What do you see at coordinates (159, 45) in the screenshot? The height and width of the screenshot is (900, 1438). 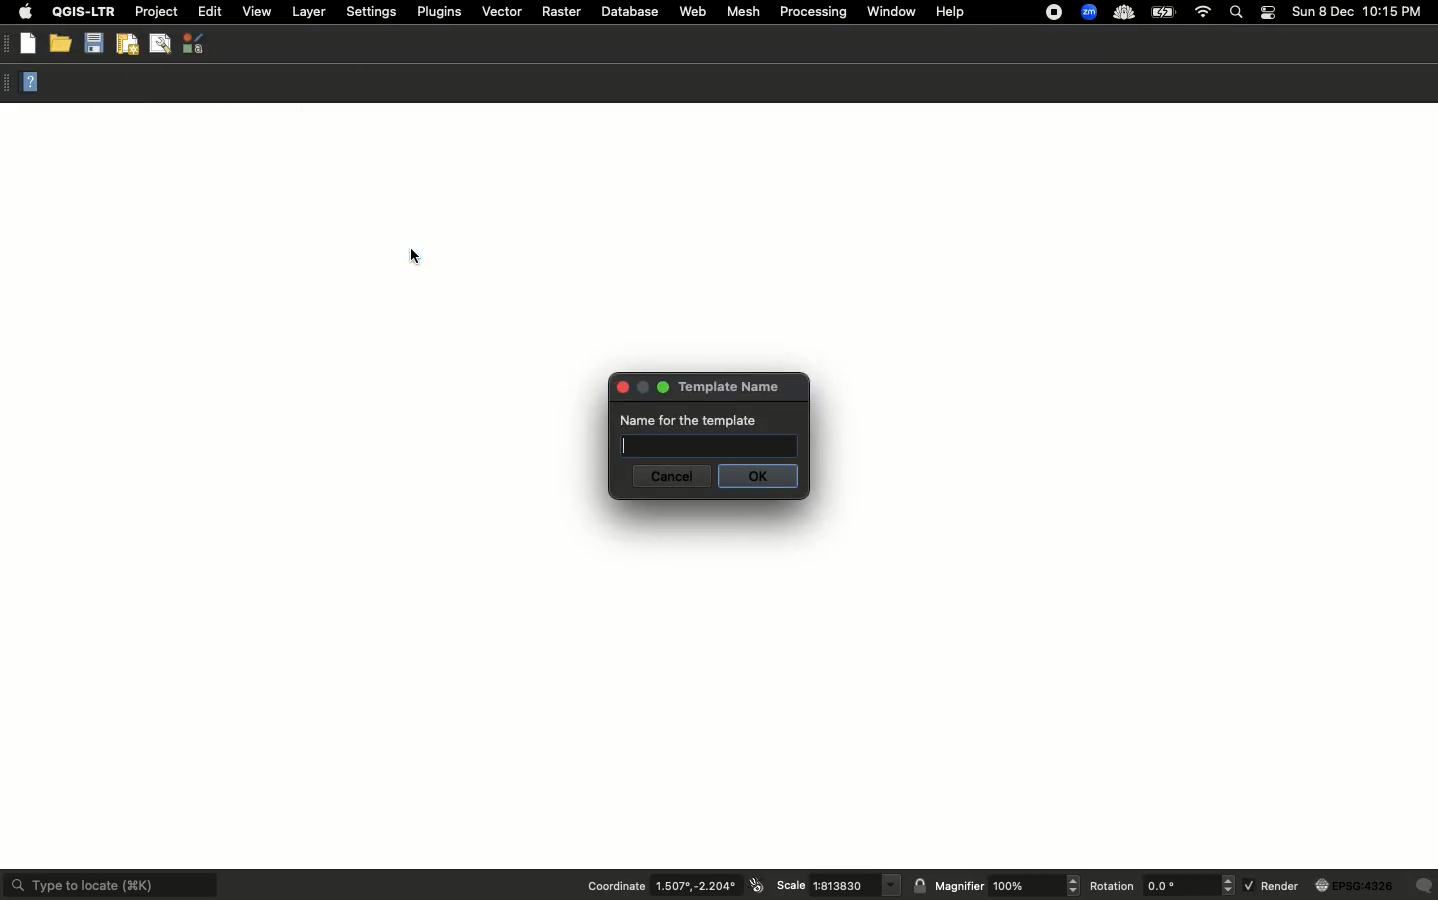 I see `Show layout manager` at bounding box center [159, 45].